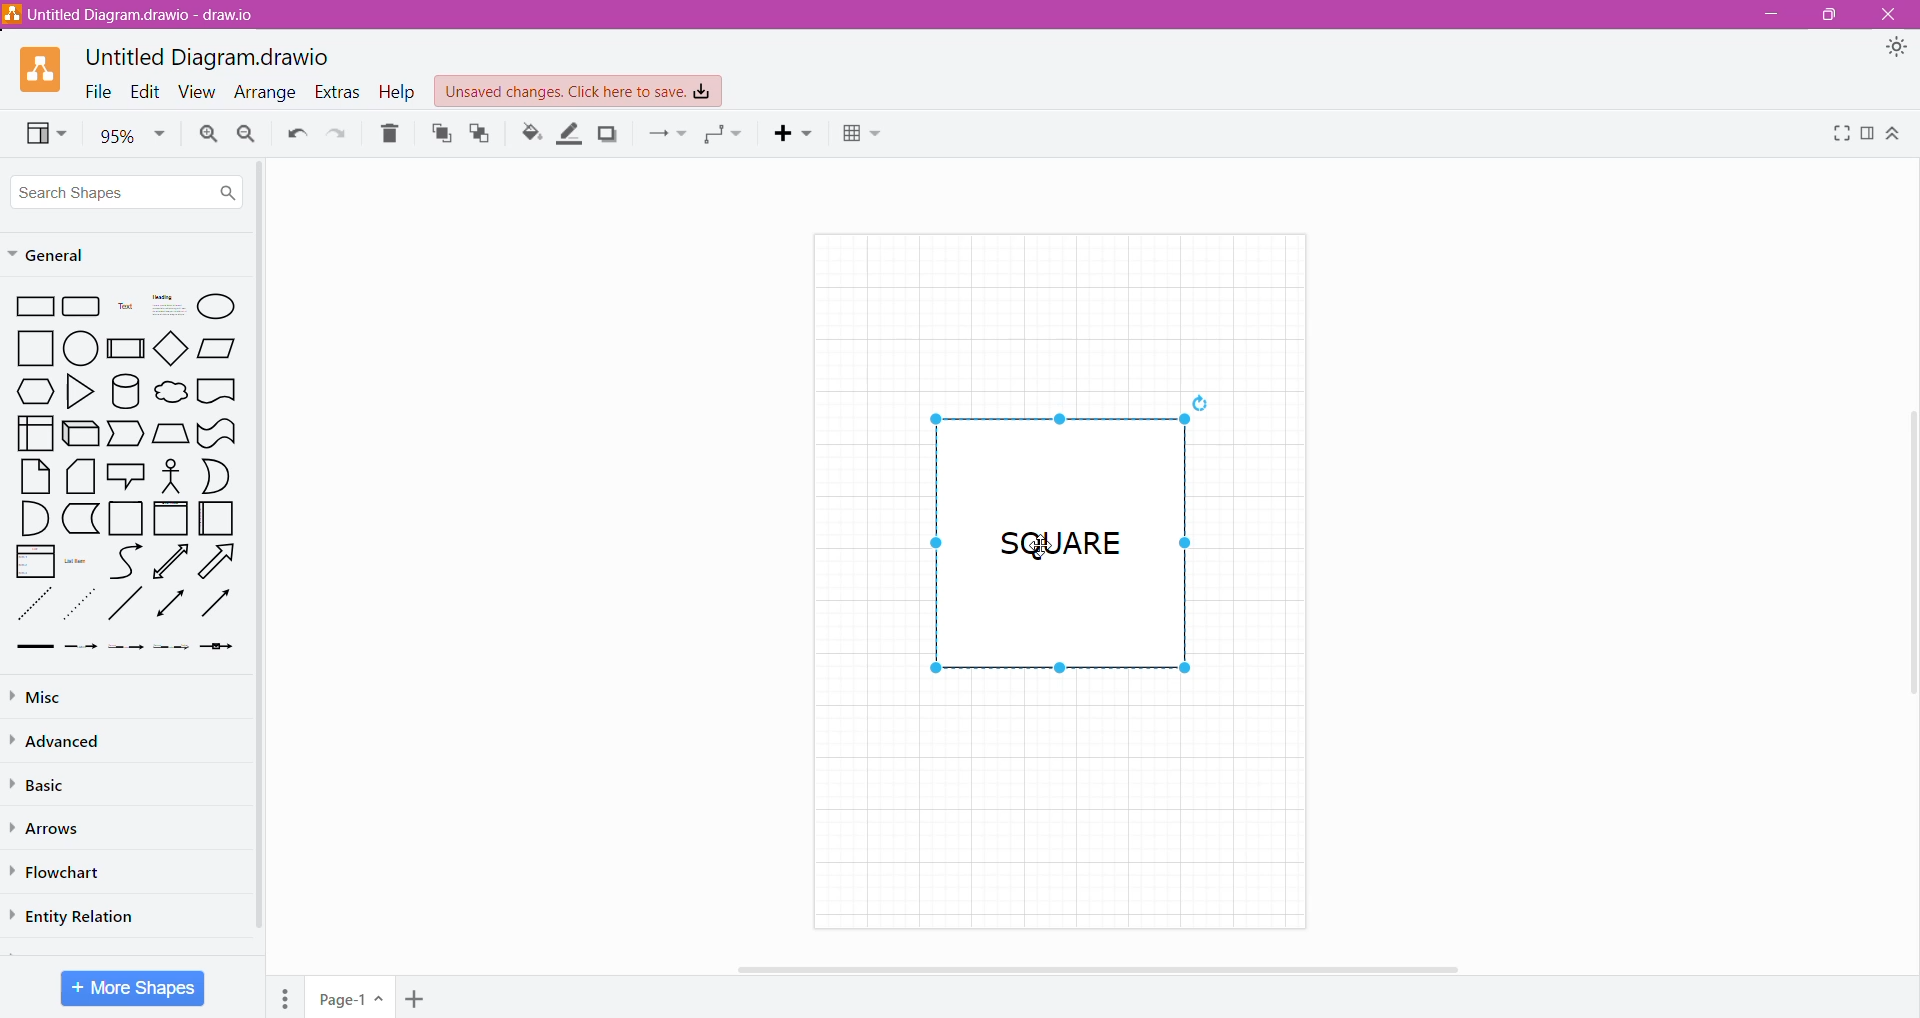 Image resolution: width=1920 pixels, height=1018 pixels. What do you see at coordinates (170, 390) in the screenshot?
I see `cloud` at bounding box center [170, 390].